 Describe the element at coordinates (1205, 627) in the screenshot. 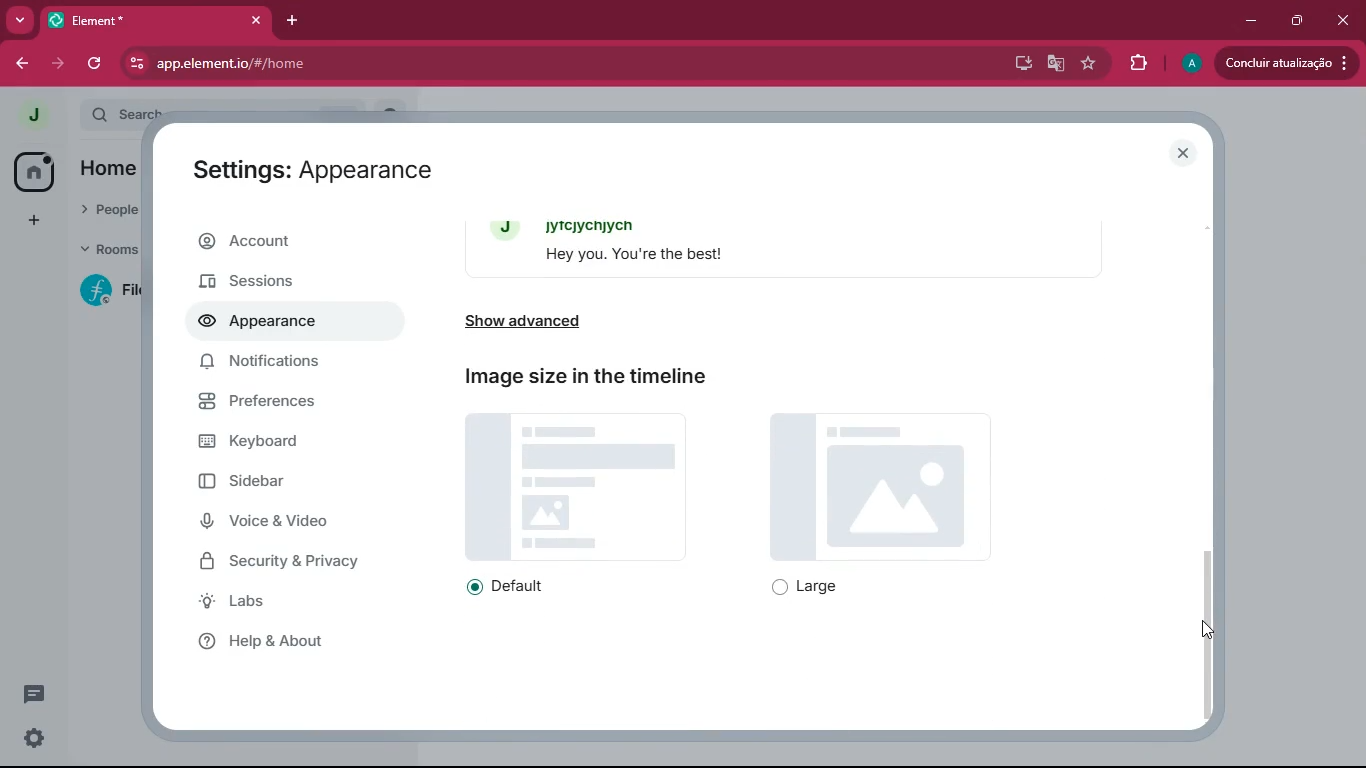

I see `Cursor` at that location.